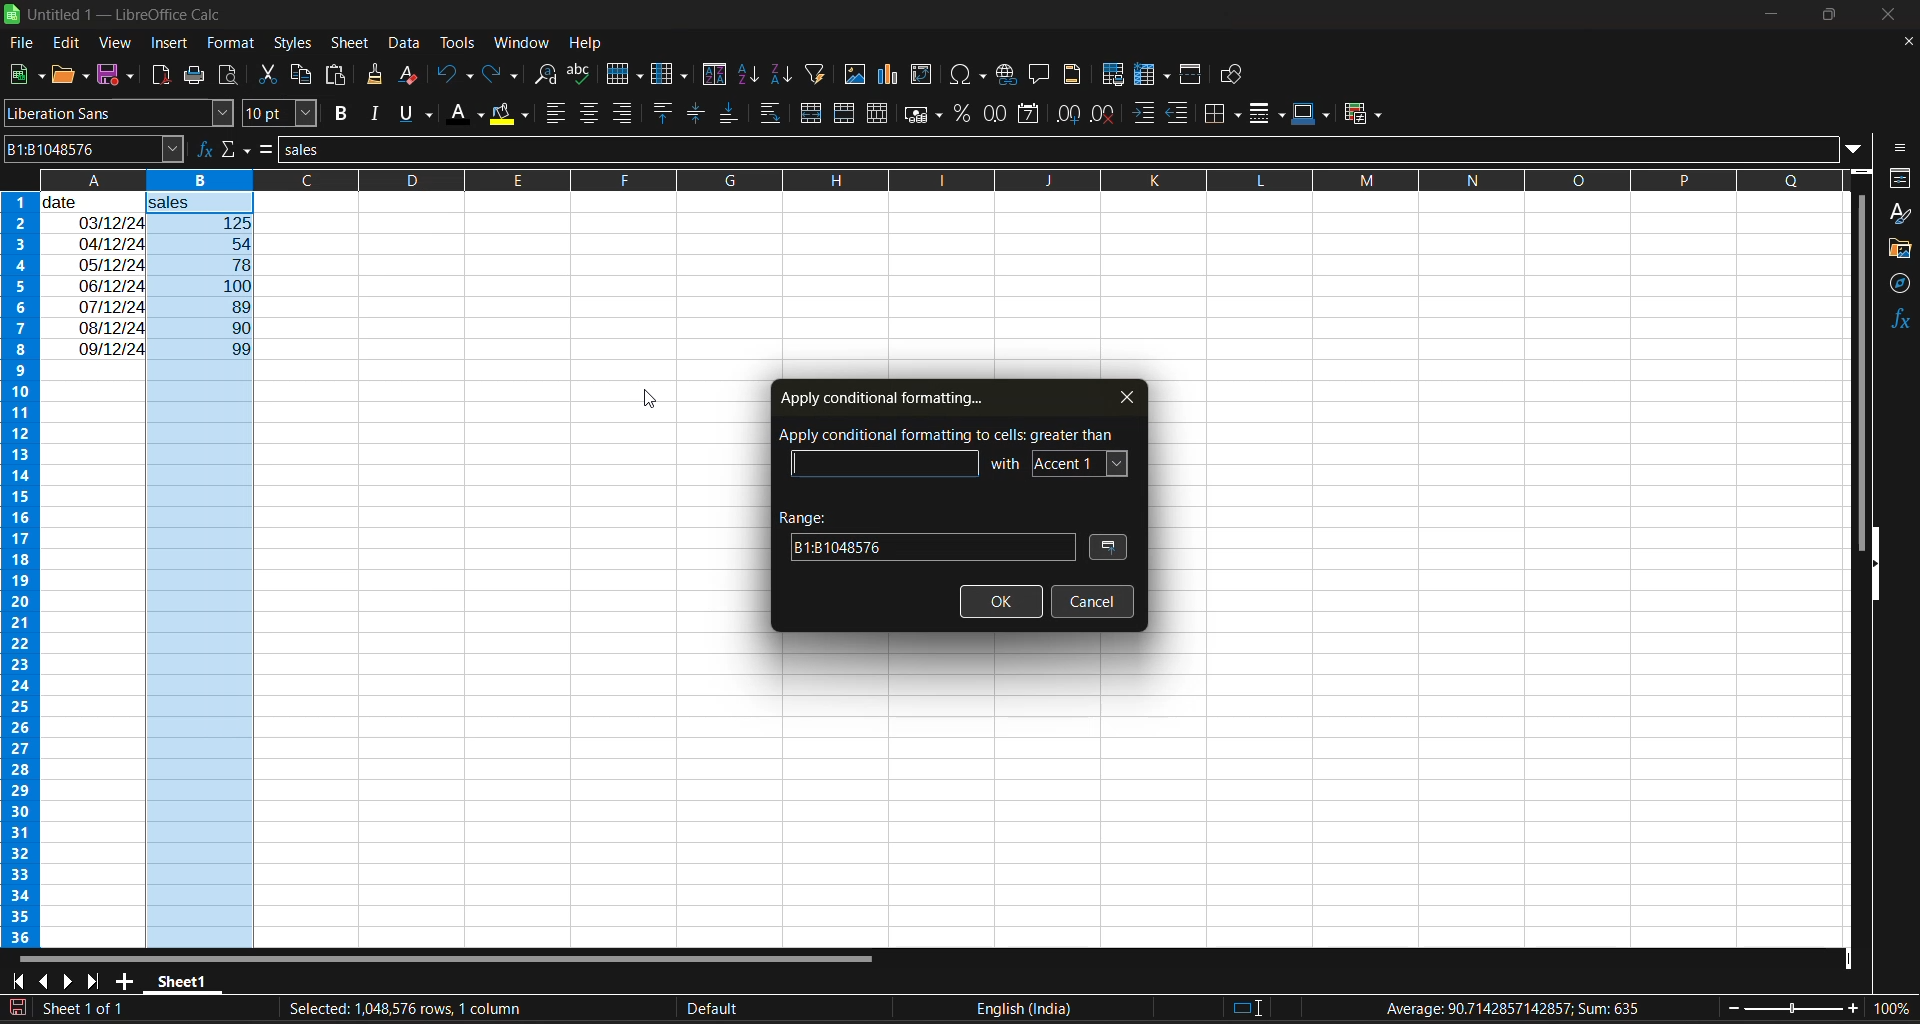  Describe the element at coordinates (589, 115) in the screenshot. I see `align center` at that location.